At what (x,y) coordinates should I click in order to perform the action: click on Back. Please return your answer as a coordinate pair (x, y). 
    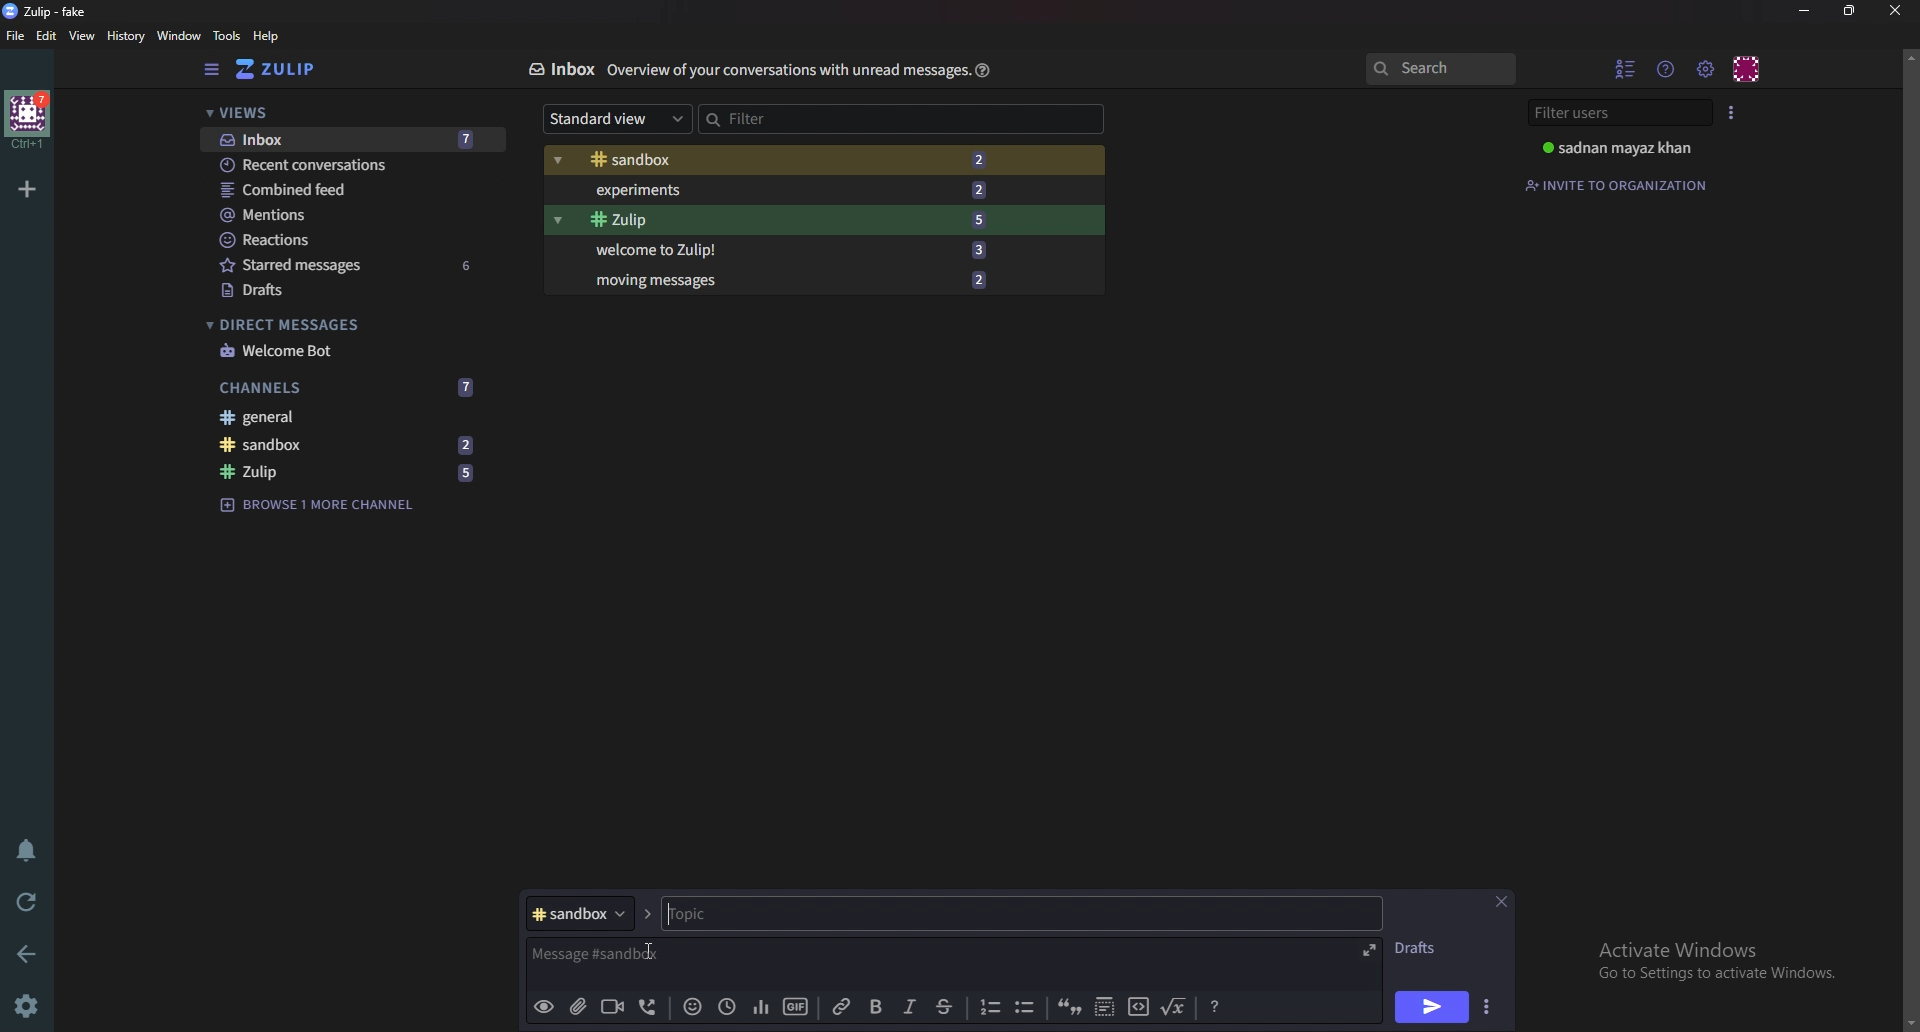
    Looking at the image, I should click on (31, 952).